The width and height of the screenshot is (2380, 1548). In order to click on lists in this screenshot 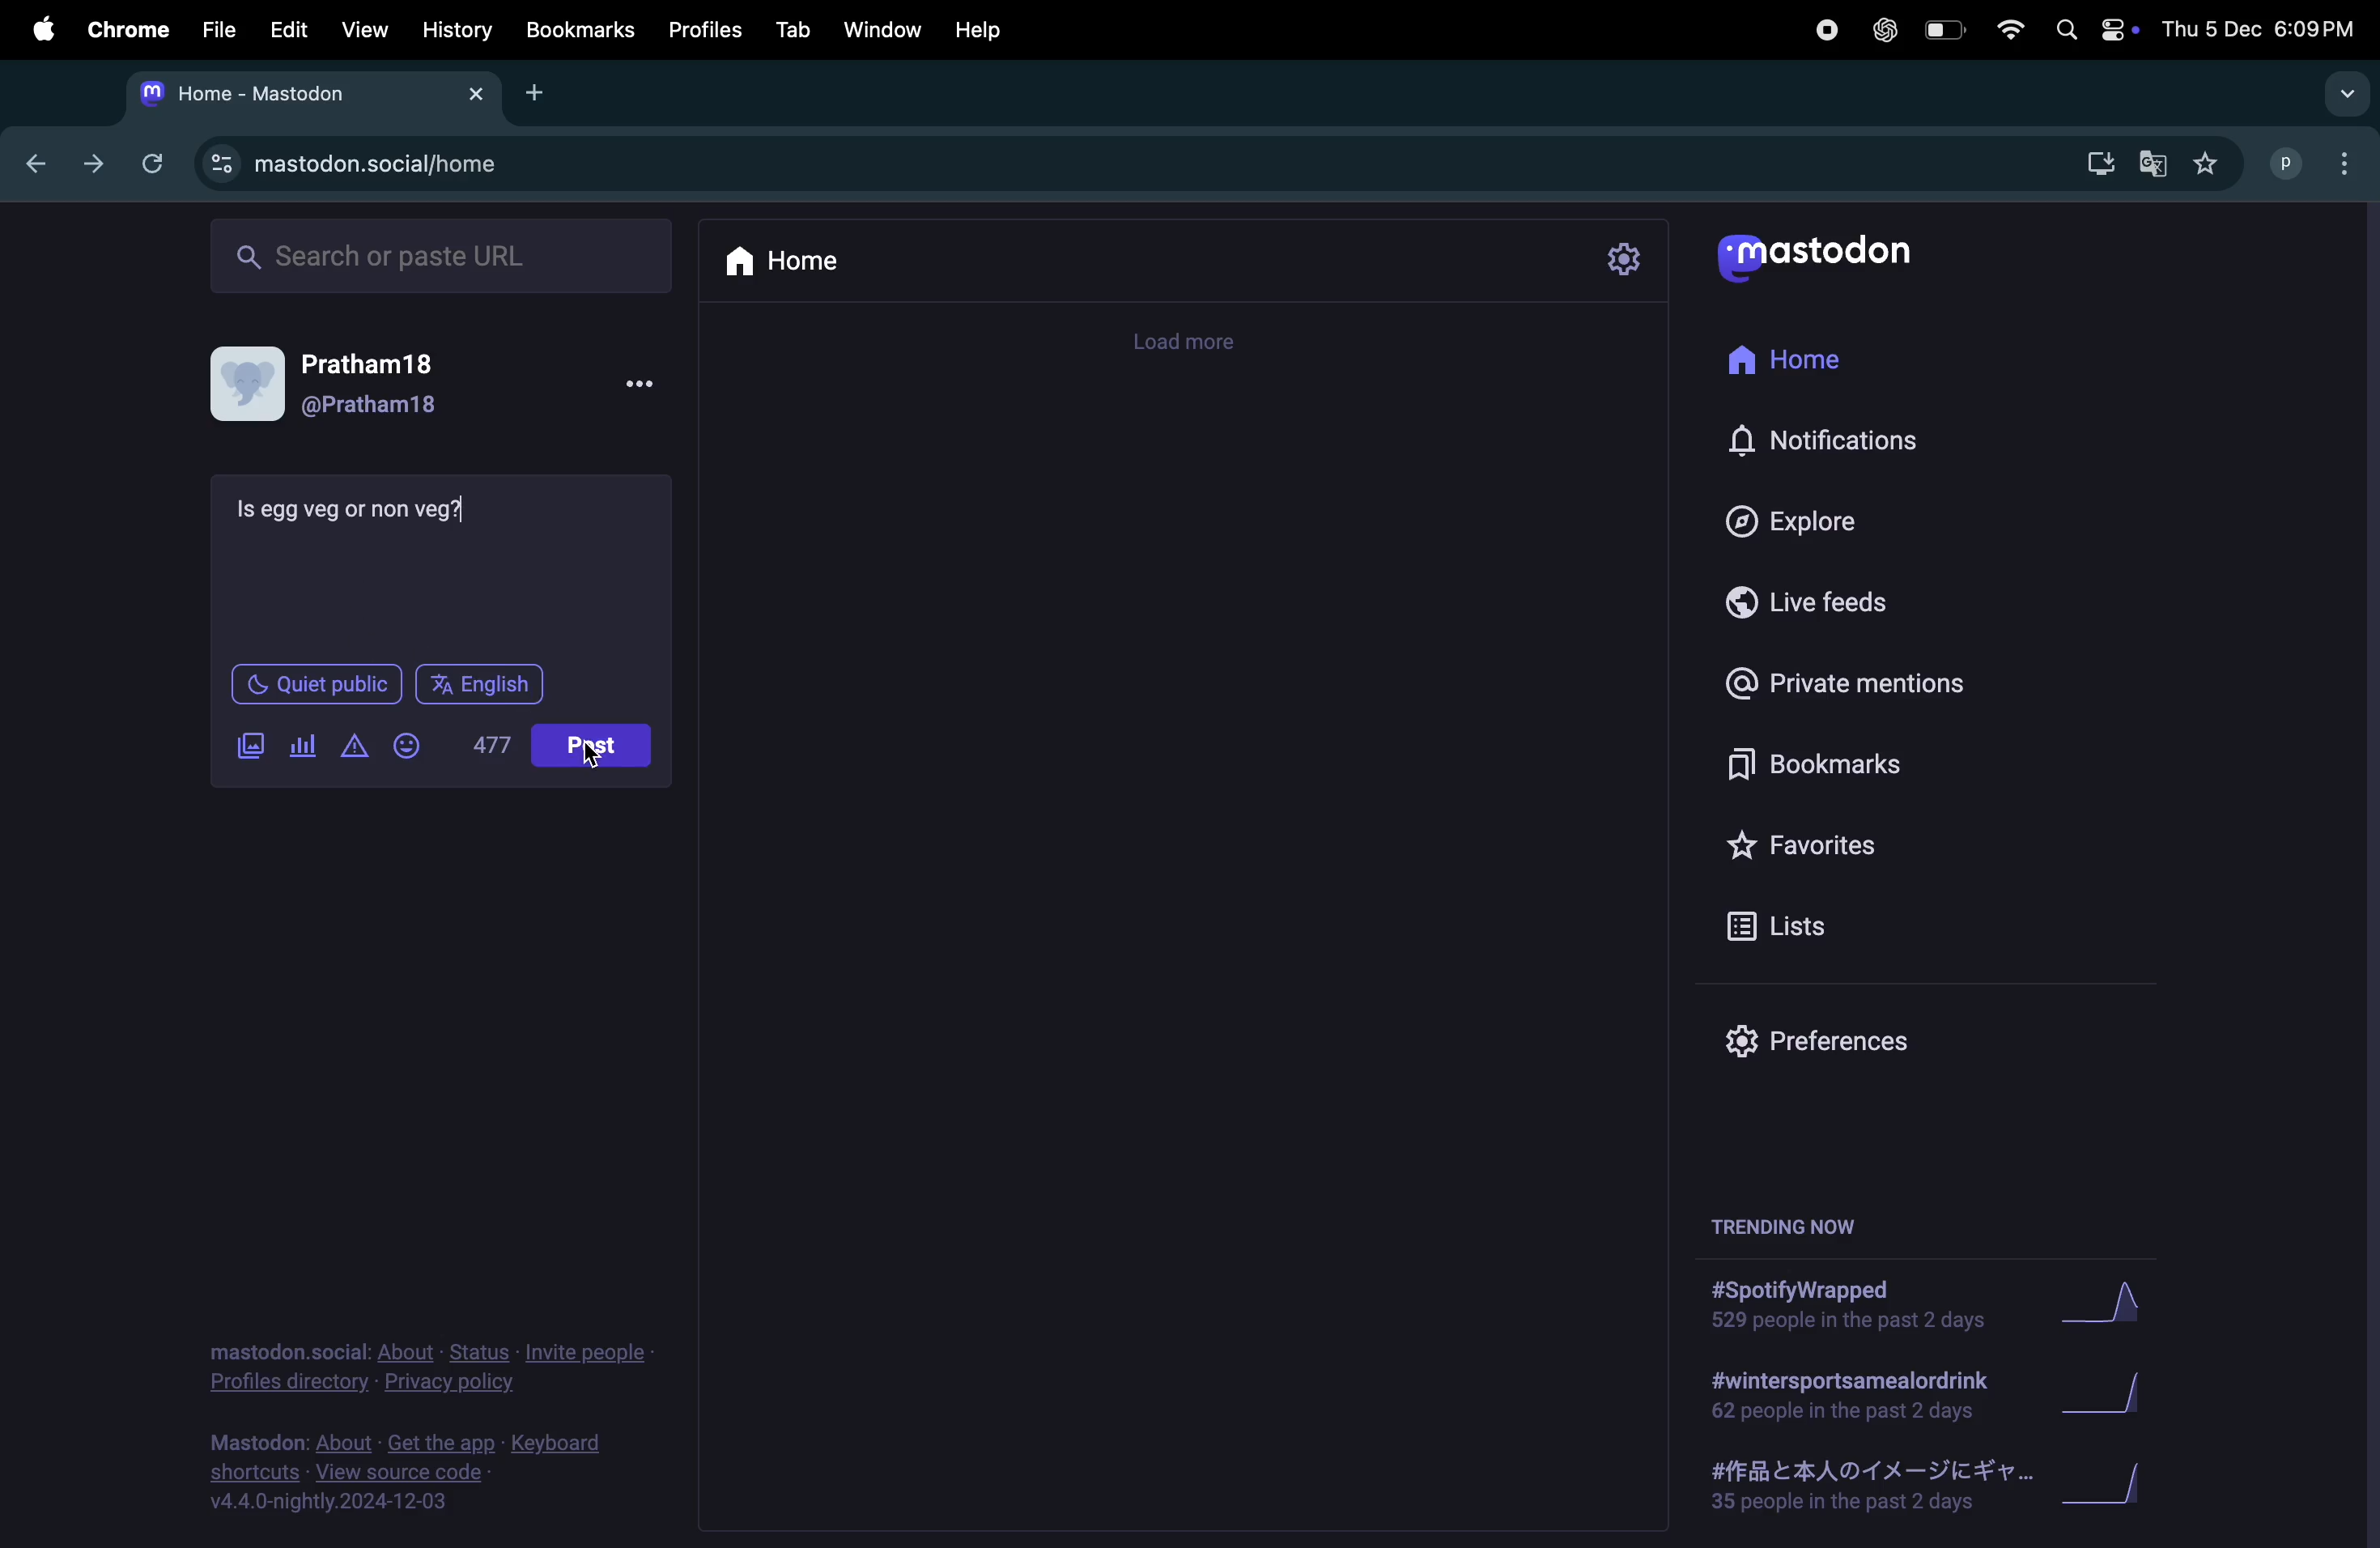, I will do `click(1811, 924)`.